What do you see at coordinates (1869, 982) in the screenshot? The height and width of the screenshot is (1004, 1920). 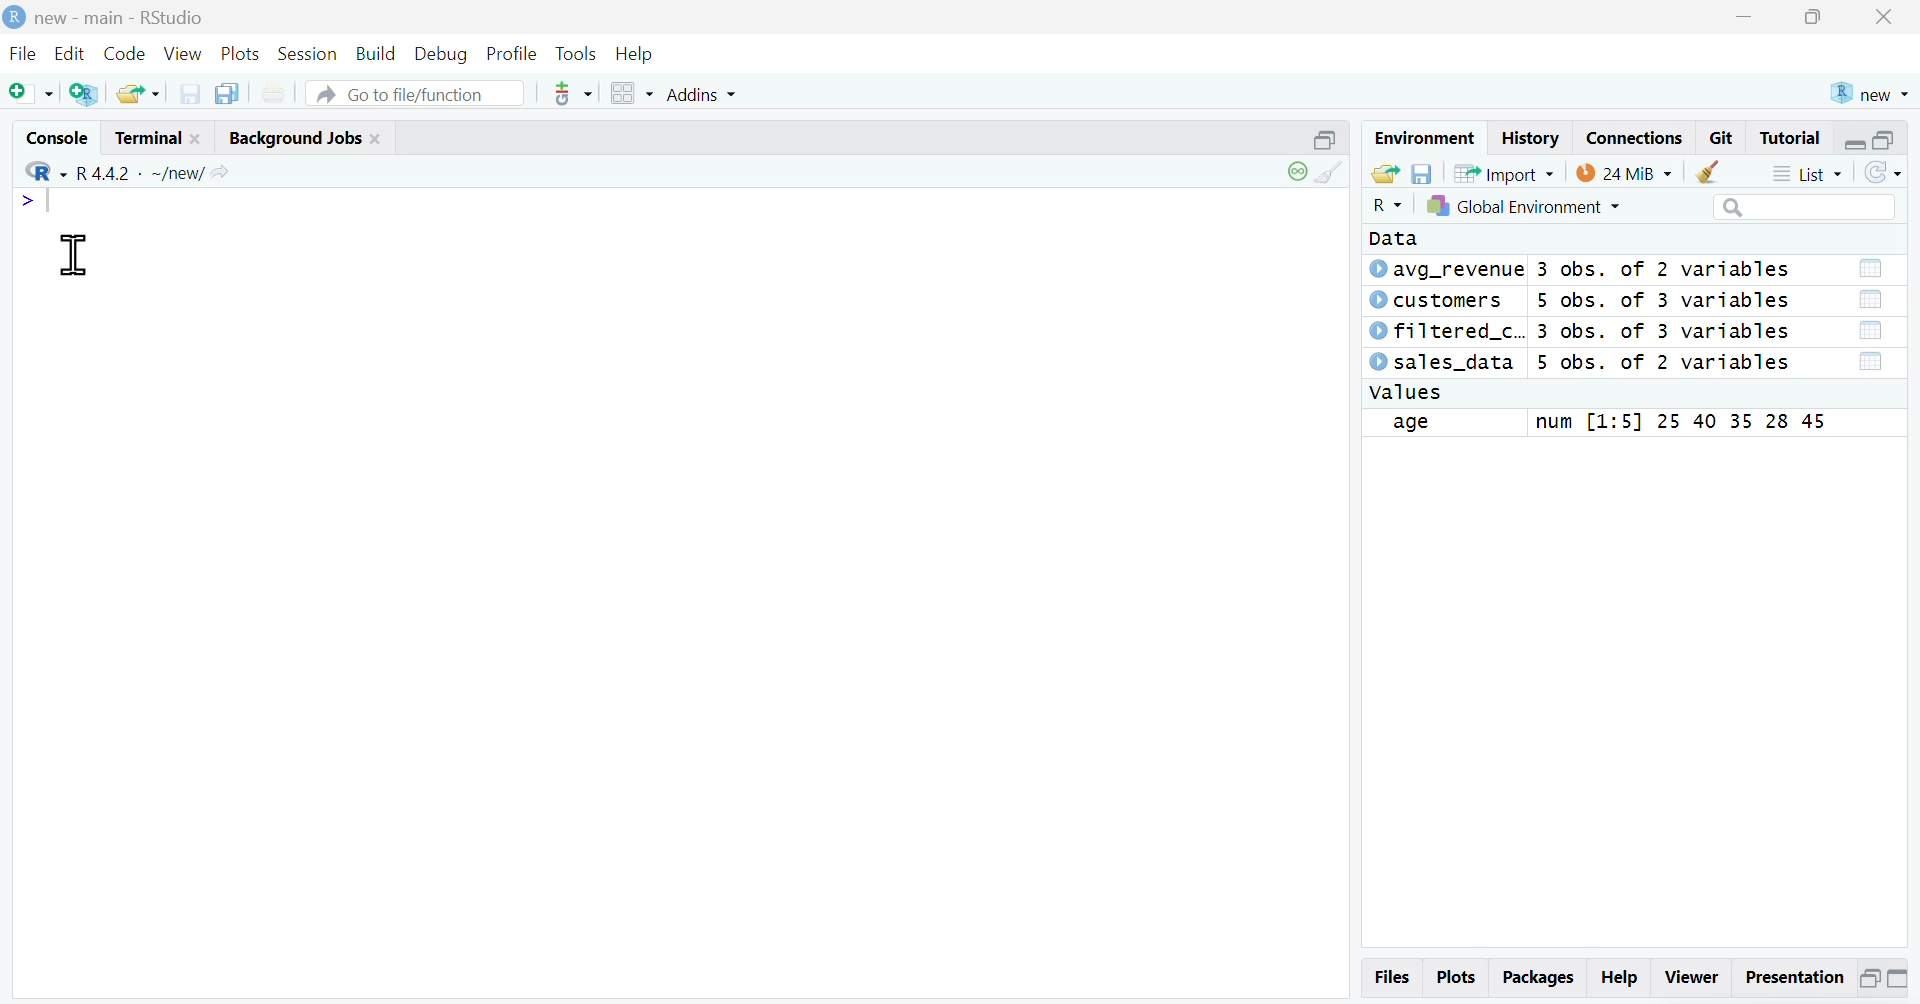 I see `Minimize pane` at bounding box center [1869, 982].